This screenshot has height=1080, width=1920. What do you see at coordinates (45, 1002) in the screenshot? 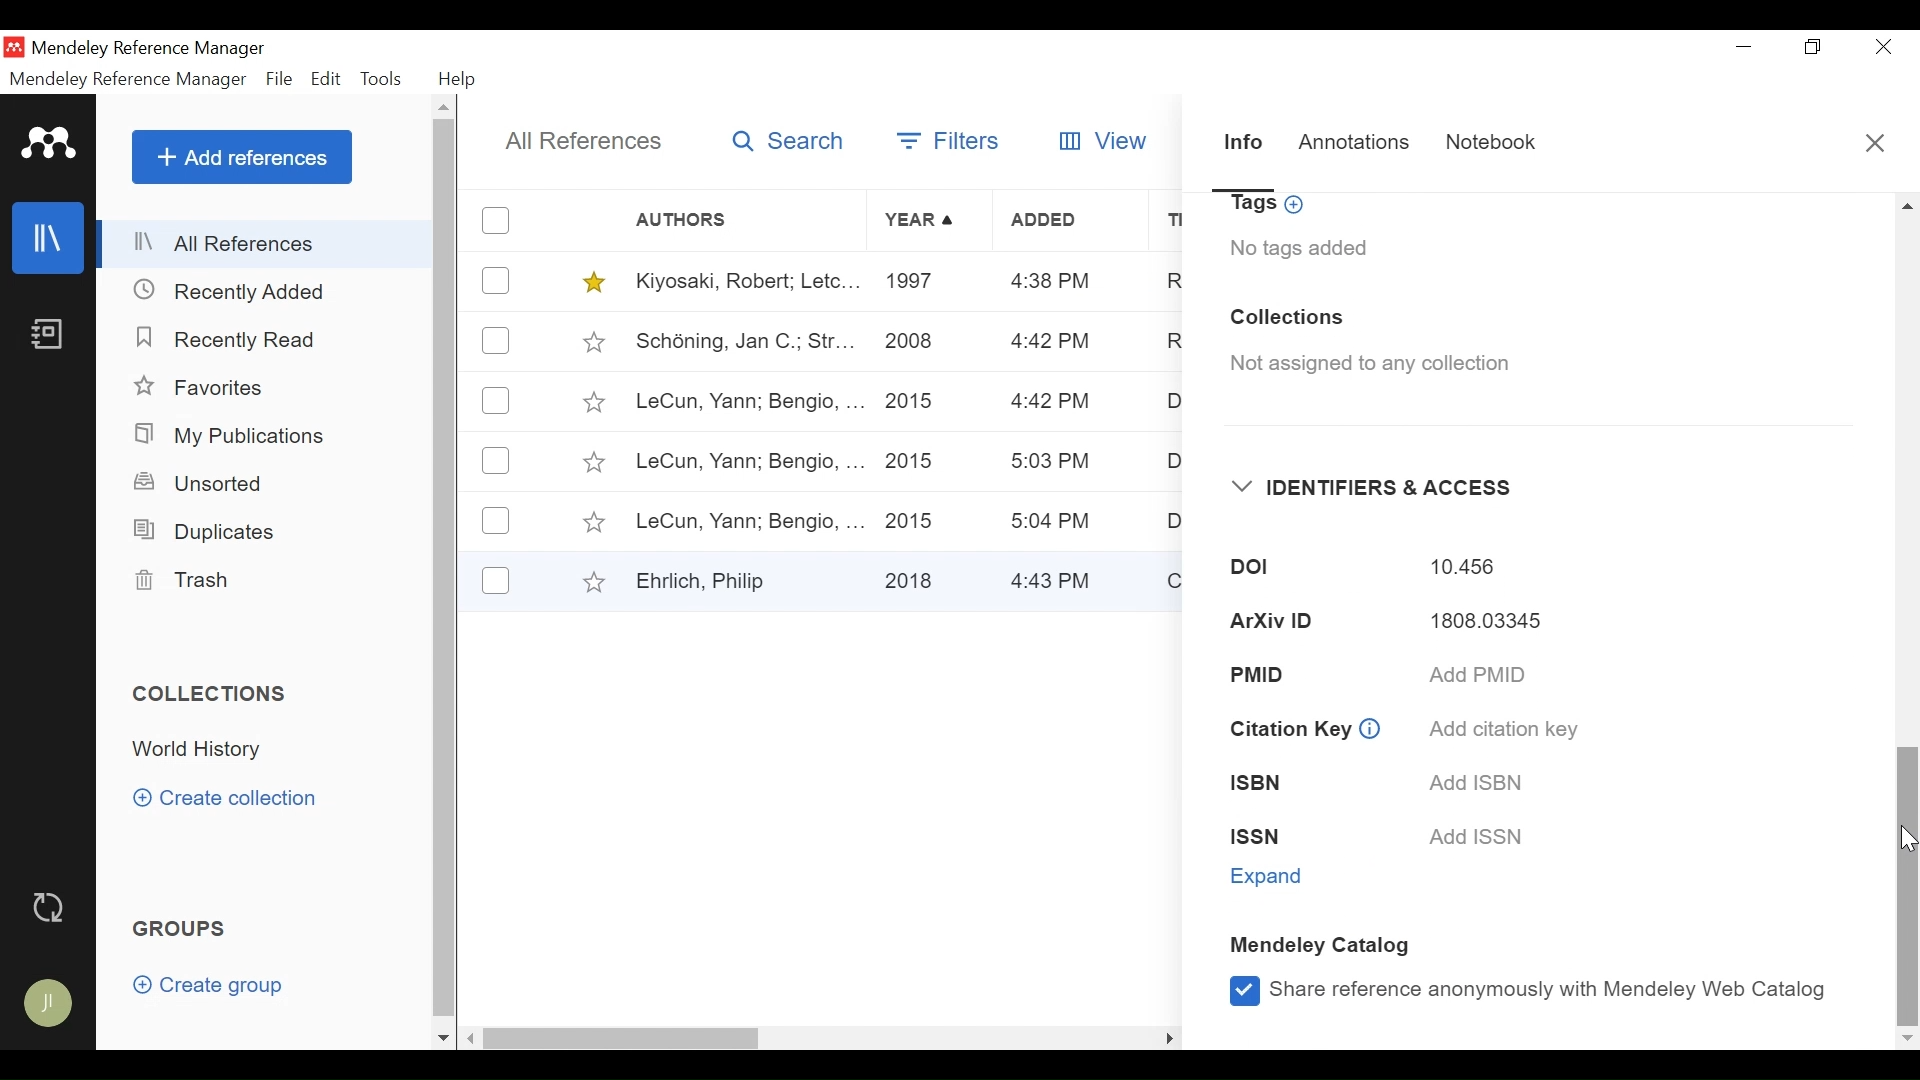
I see `Avatar` at bounding box center [45, 1002].